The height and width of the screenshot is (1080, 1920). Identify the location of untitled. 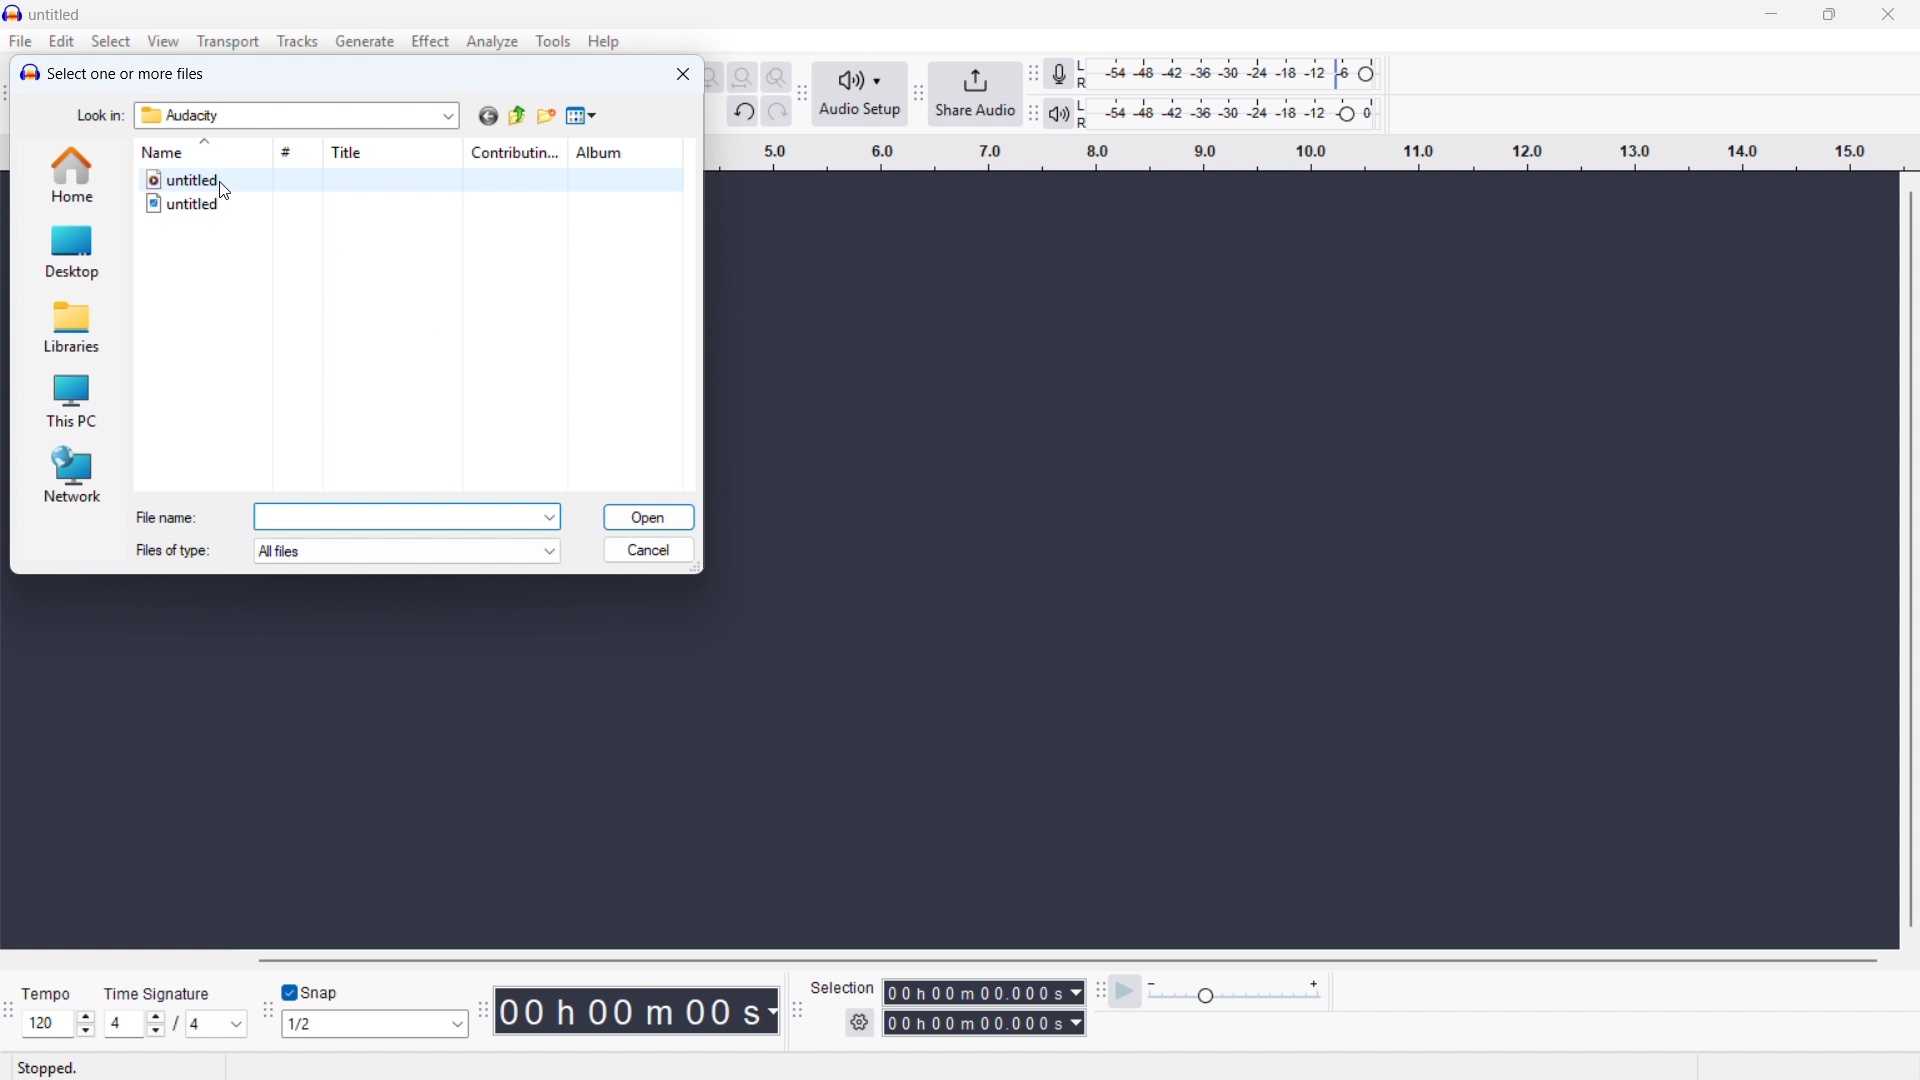
(55, 16).